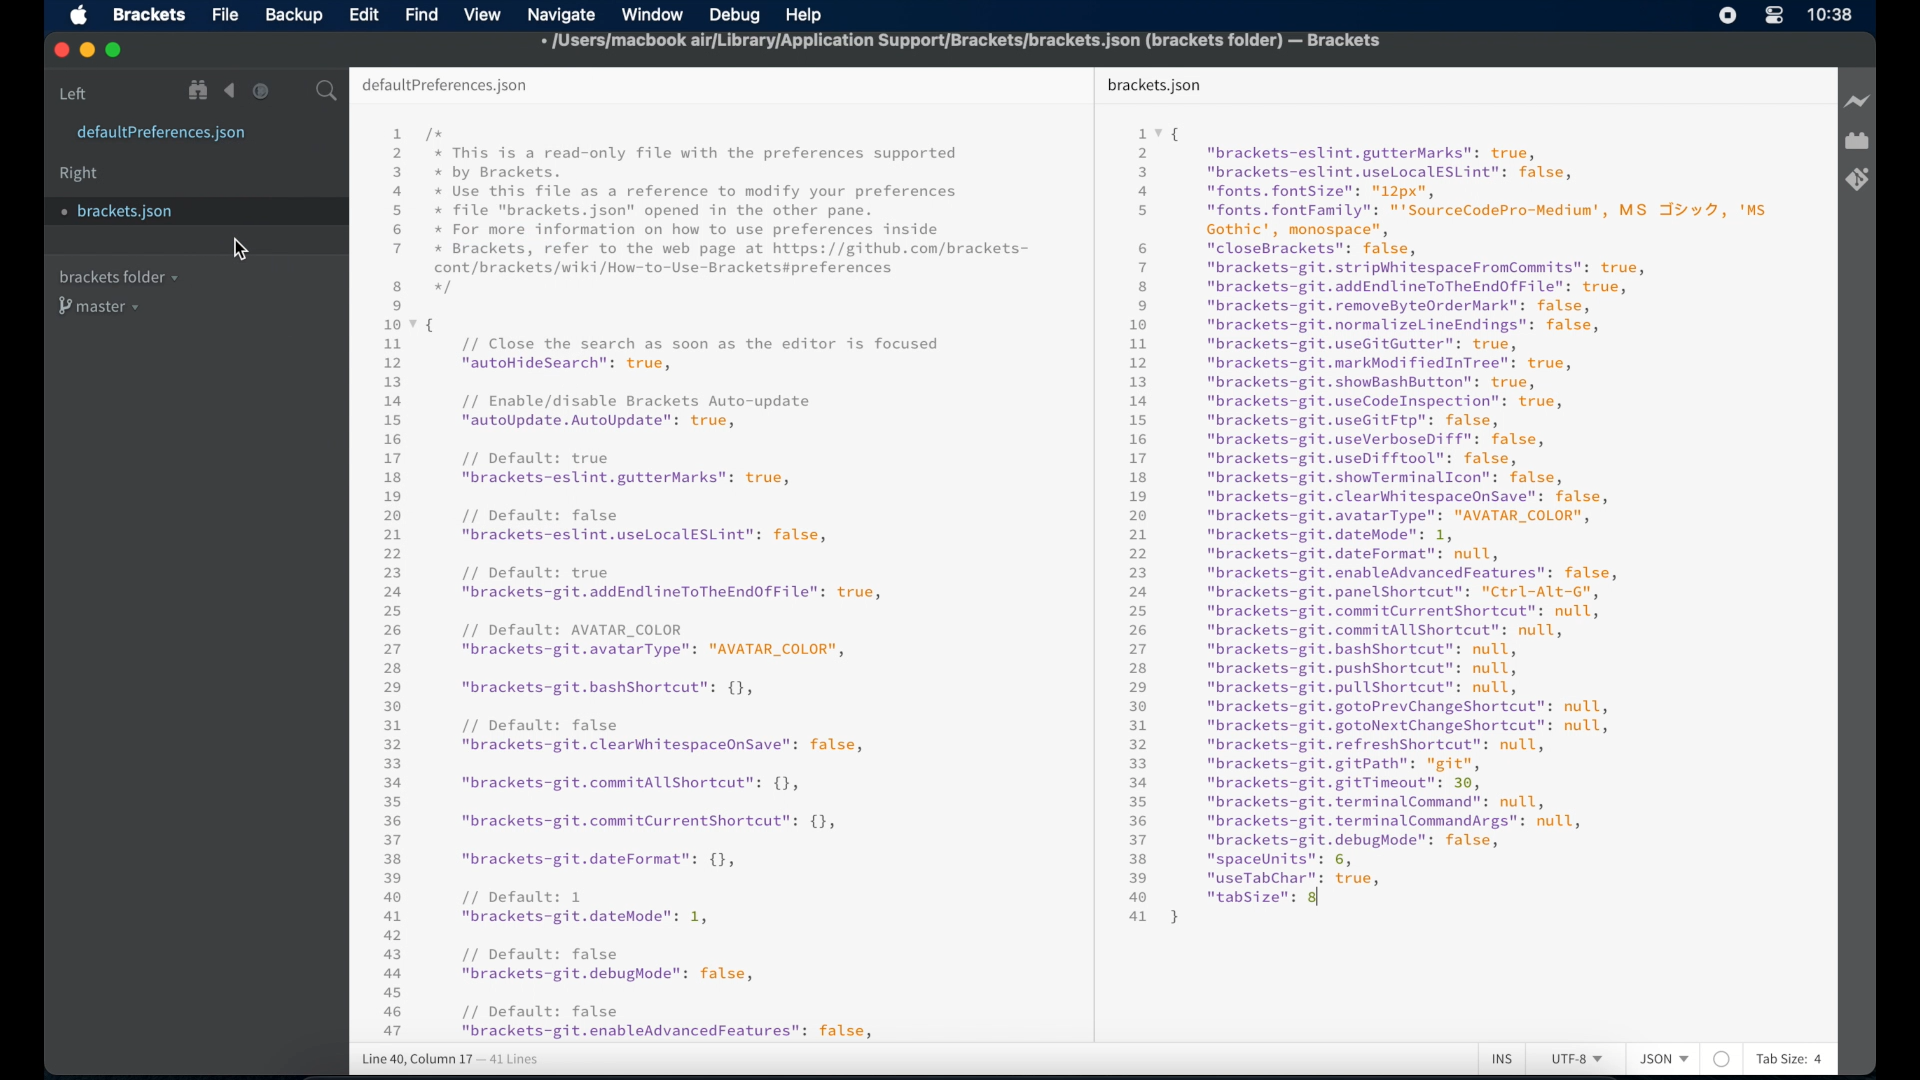 Image resolution: width=1920 pixels, height=1080 pixels. I want to click on navigate forward, so click(261, 91).